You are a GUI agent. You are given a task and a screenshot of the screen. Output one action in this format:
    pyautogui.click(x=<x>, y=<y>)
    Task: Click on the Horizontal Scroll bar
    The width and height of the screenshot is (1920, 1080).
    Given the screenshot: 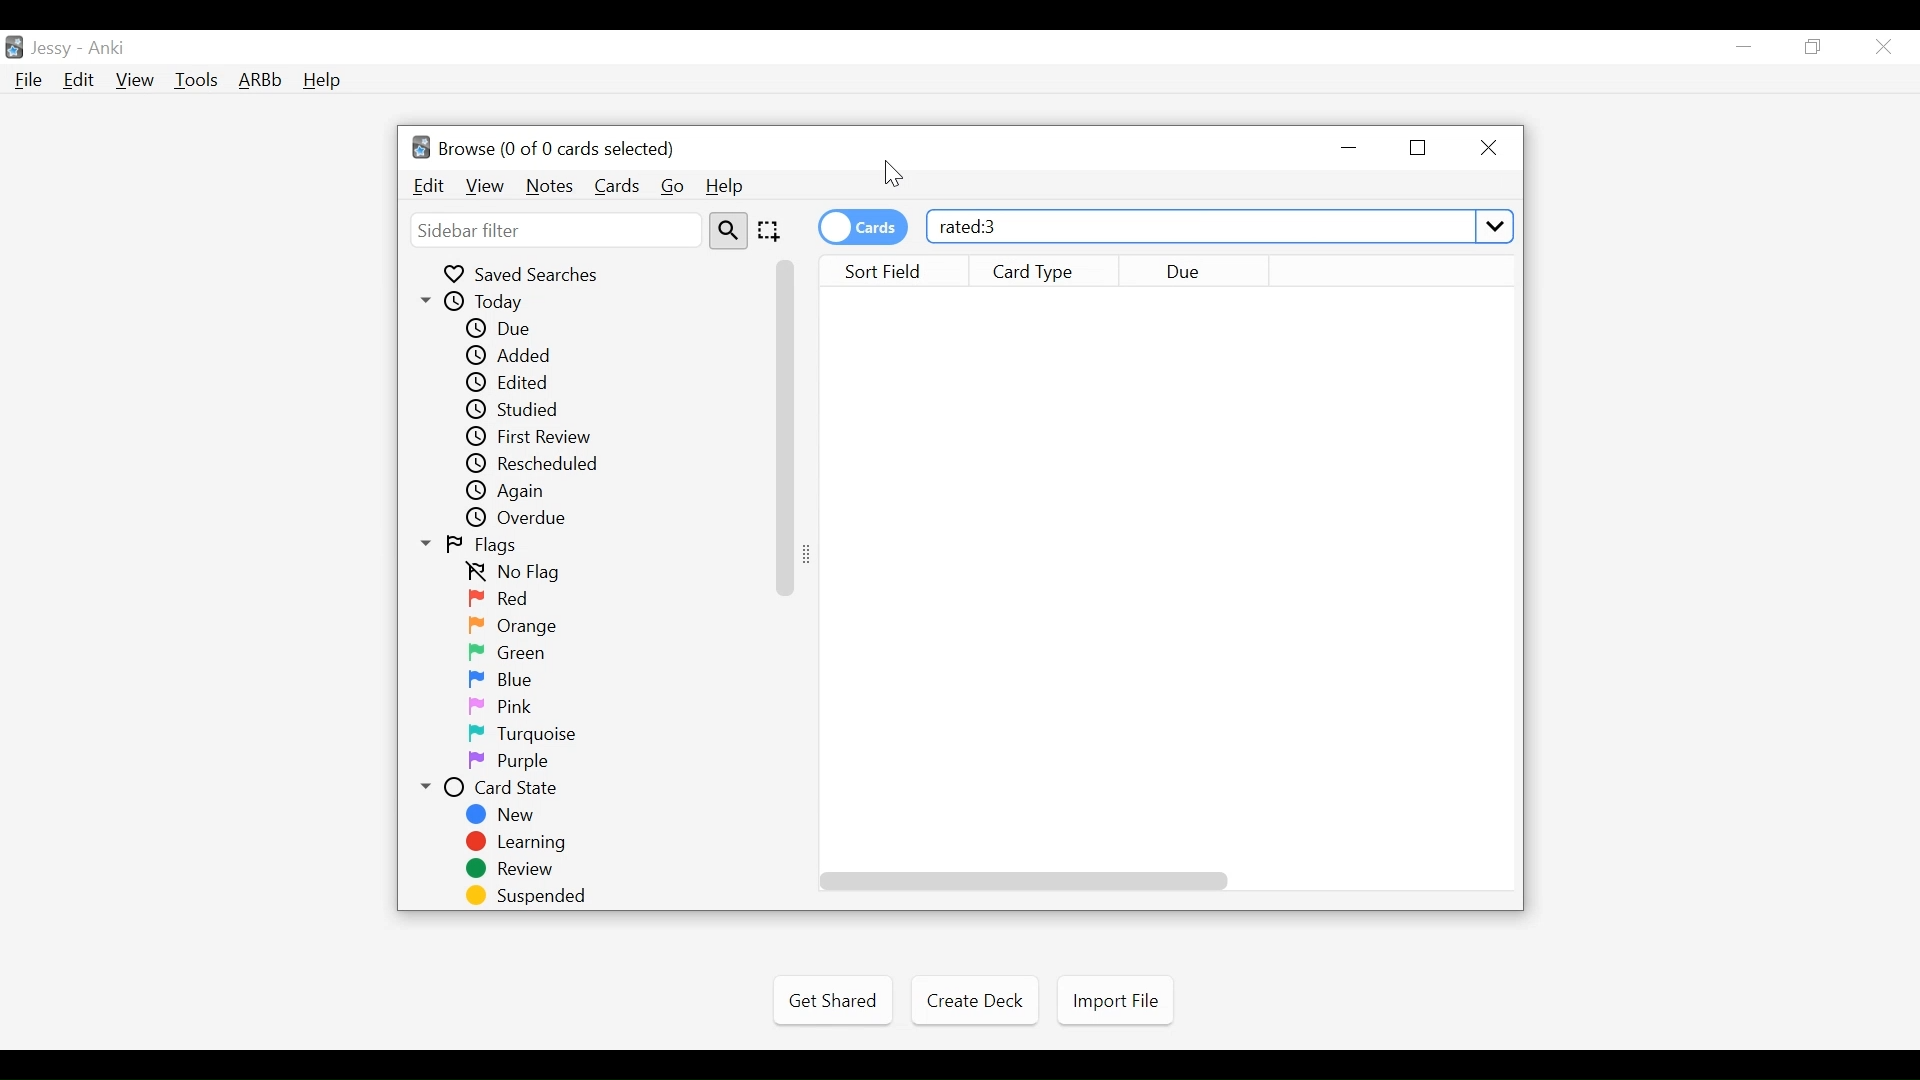 What is the action you would take?
    pyautogui.click(x=1027, y=881)
    